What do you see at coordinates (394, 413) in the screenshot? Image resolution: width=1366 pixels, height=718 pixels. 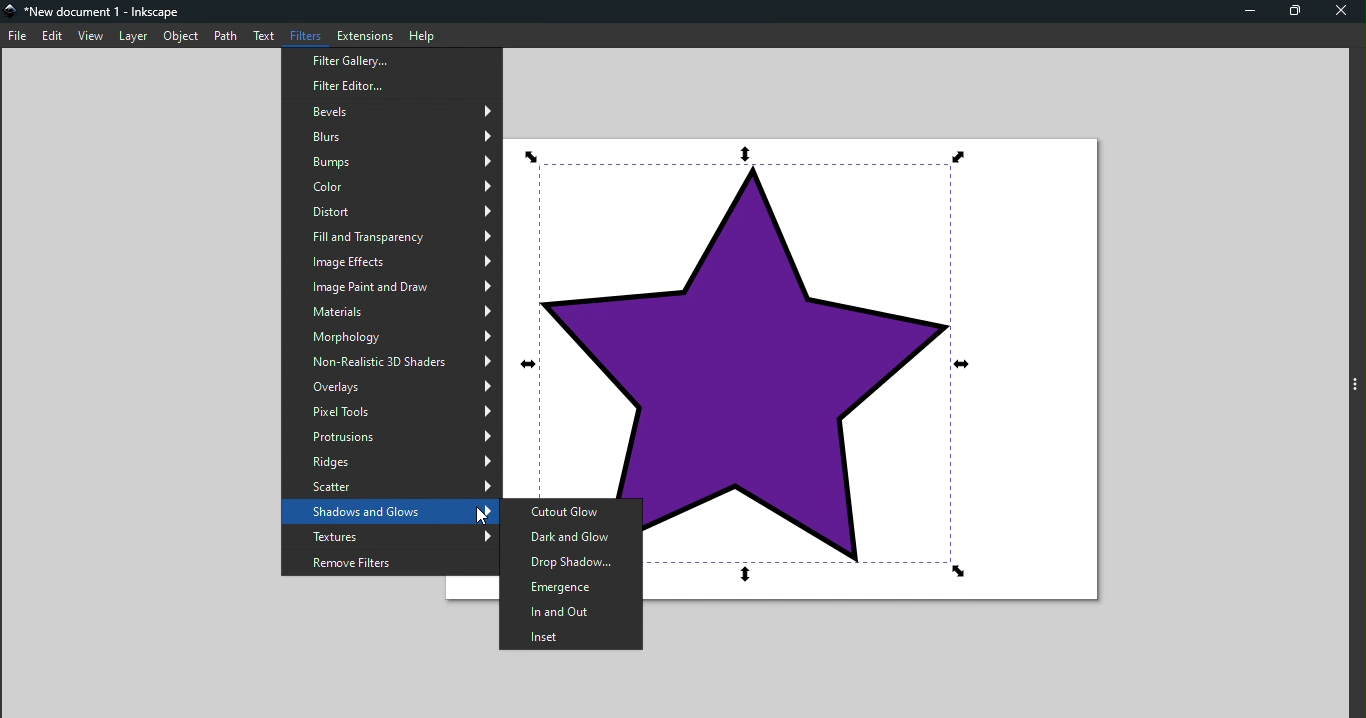 I see `Pixel` at bounding box center [394, 413].